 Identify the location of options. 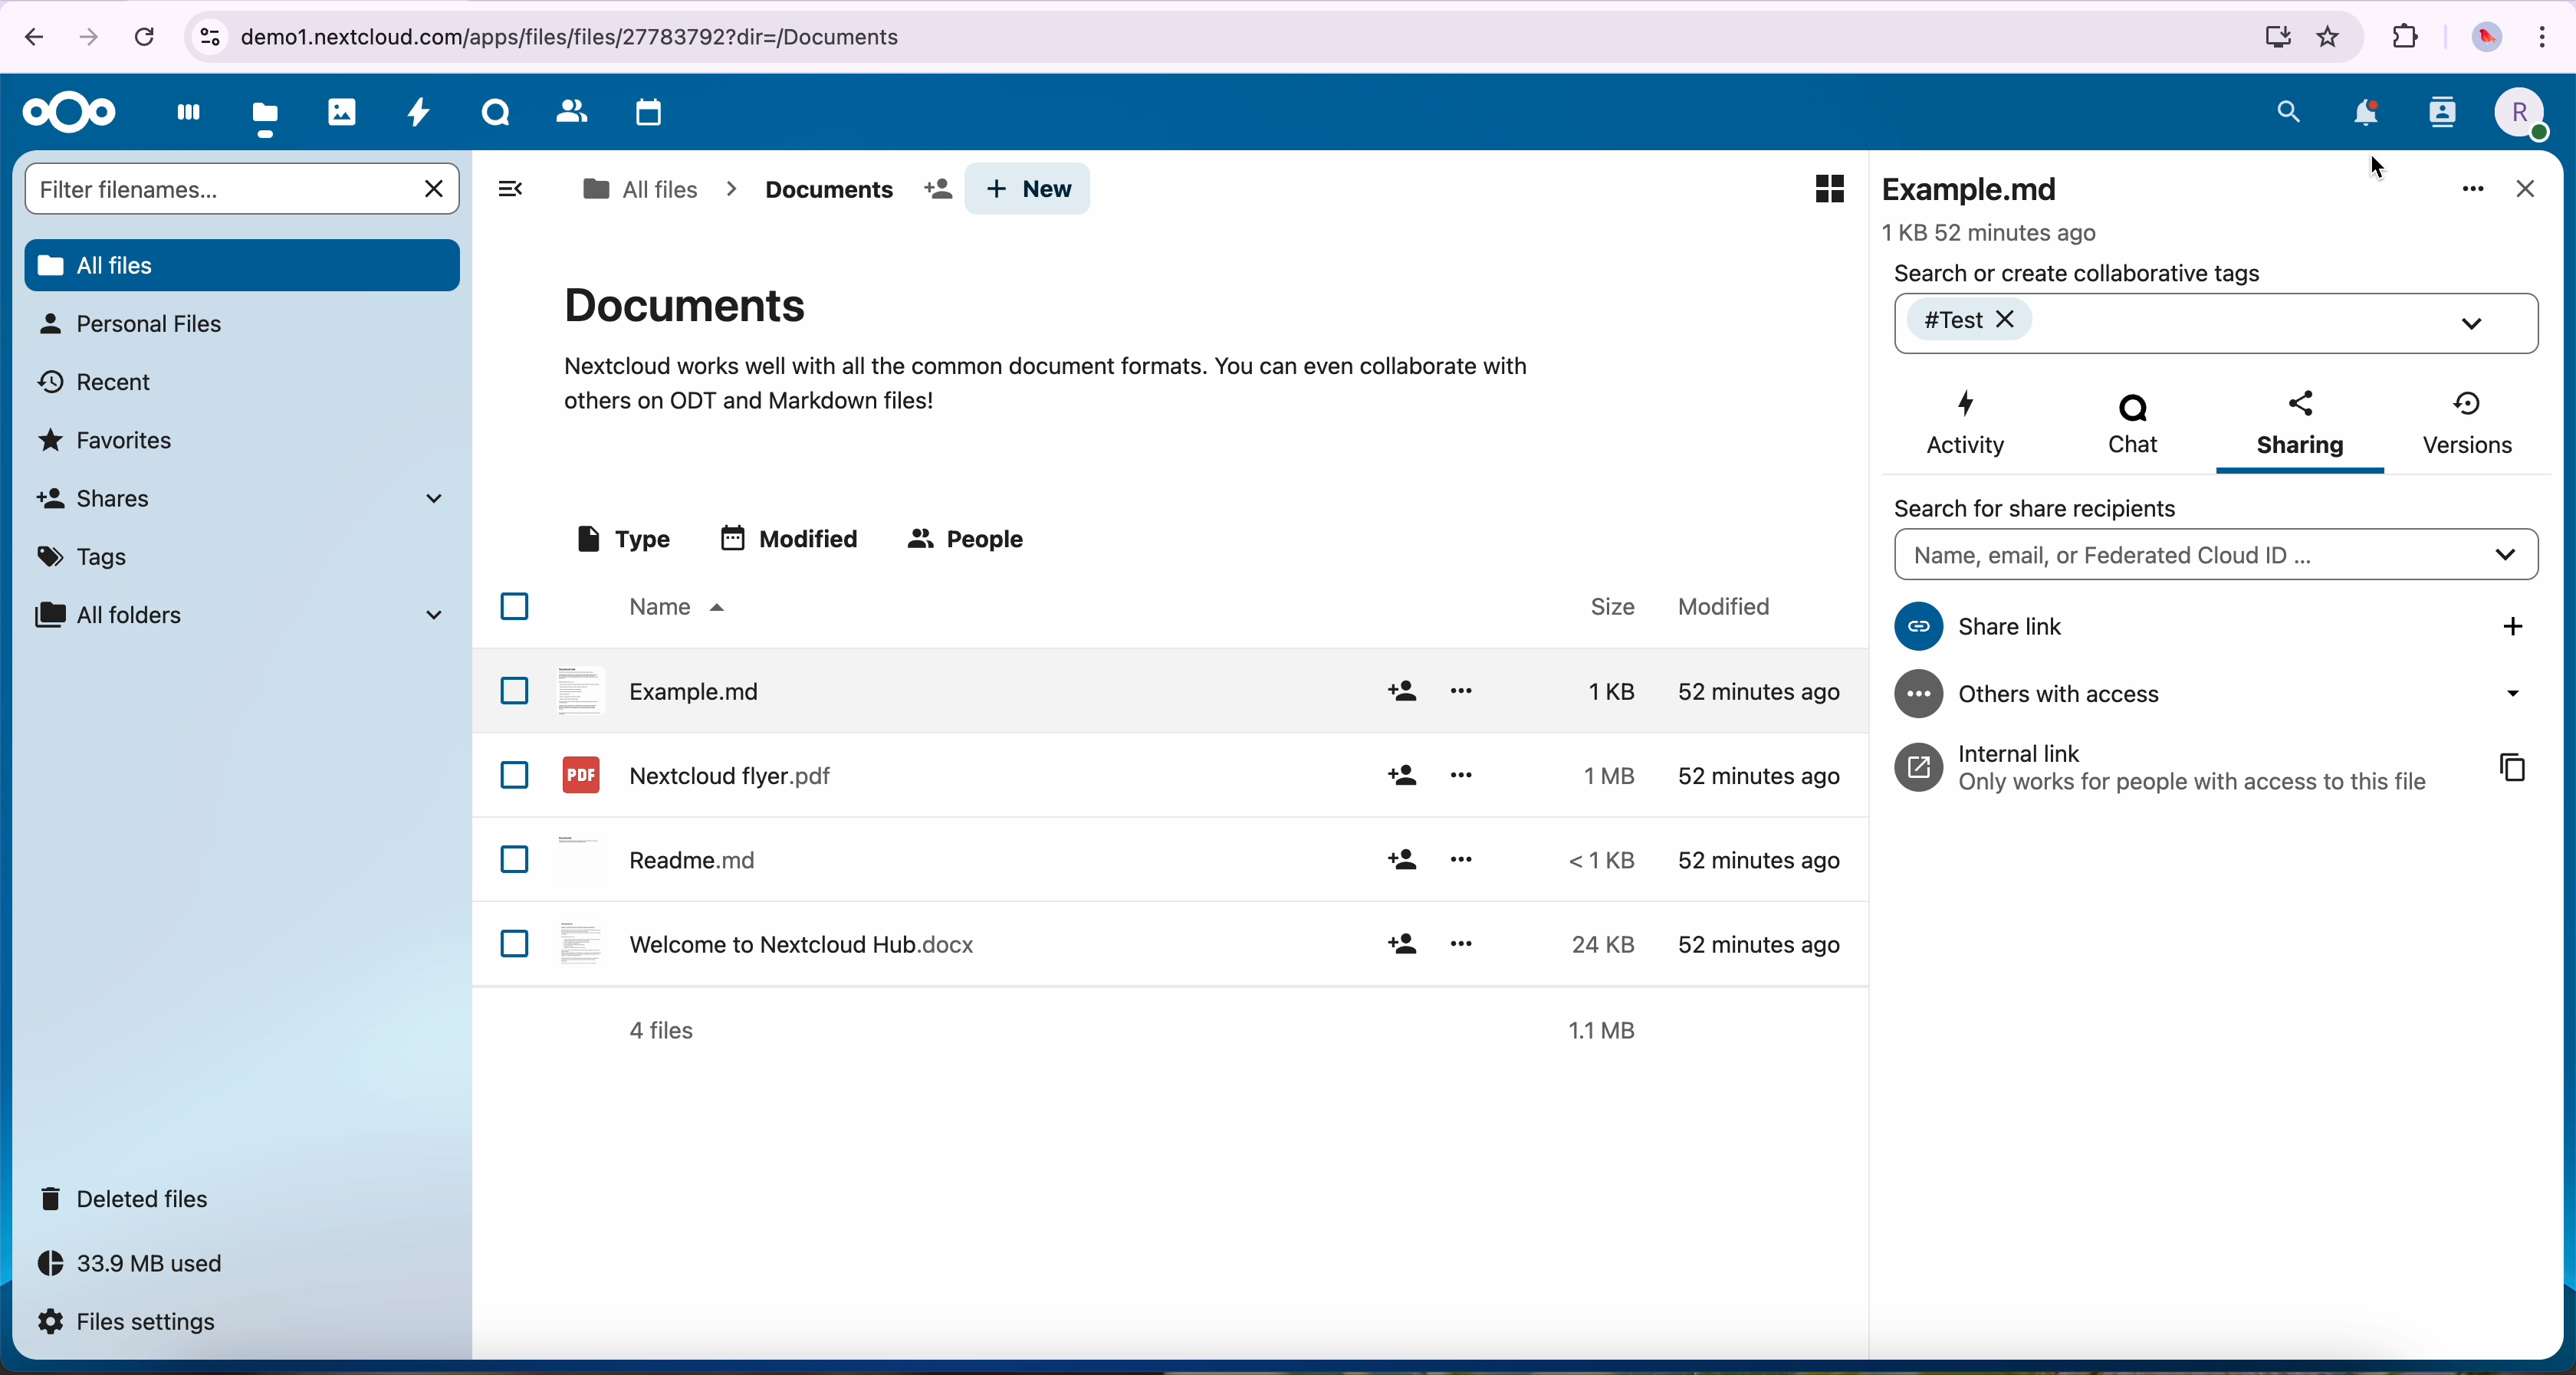
(1461, 940).